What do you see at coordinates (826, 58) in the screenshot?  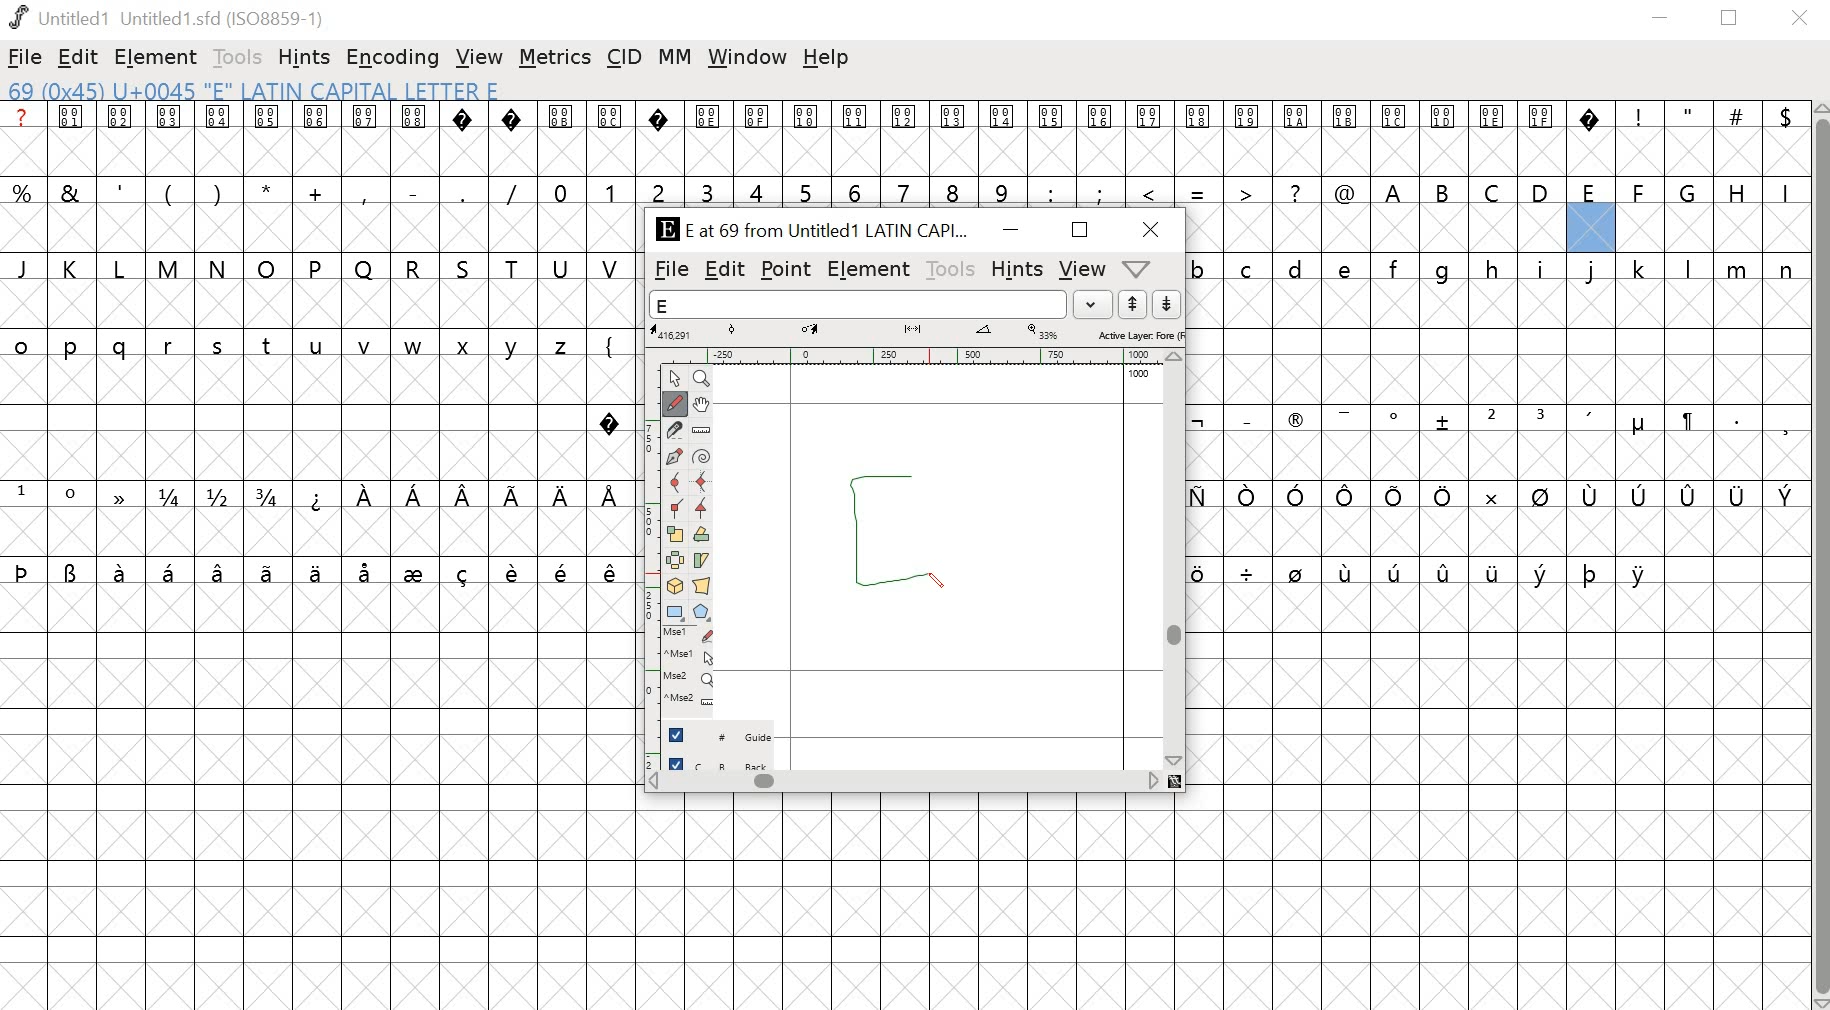 I see `help` at bounding box center [826, 58].